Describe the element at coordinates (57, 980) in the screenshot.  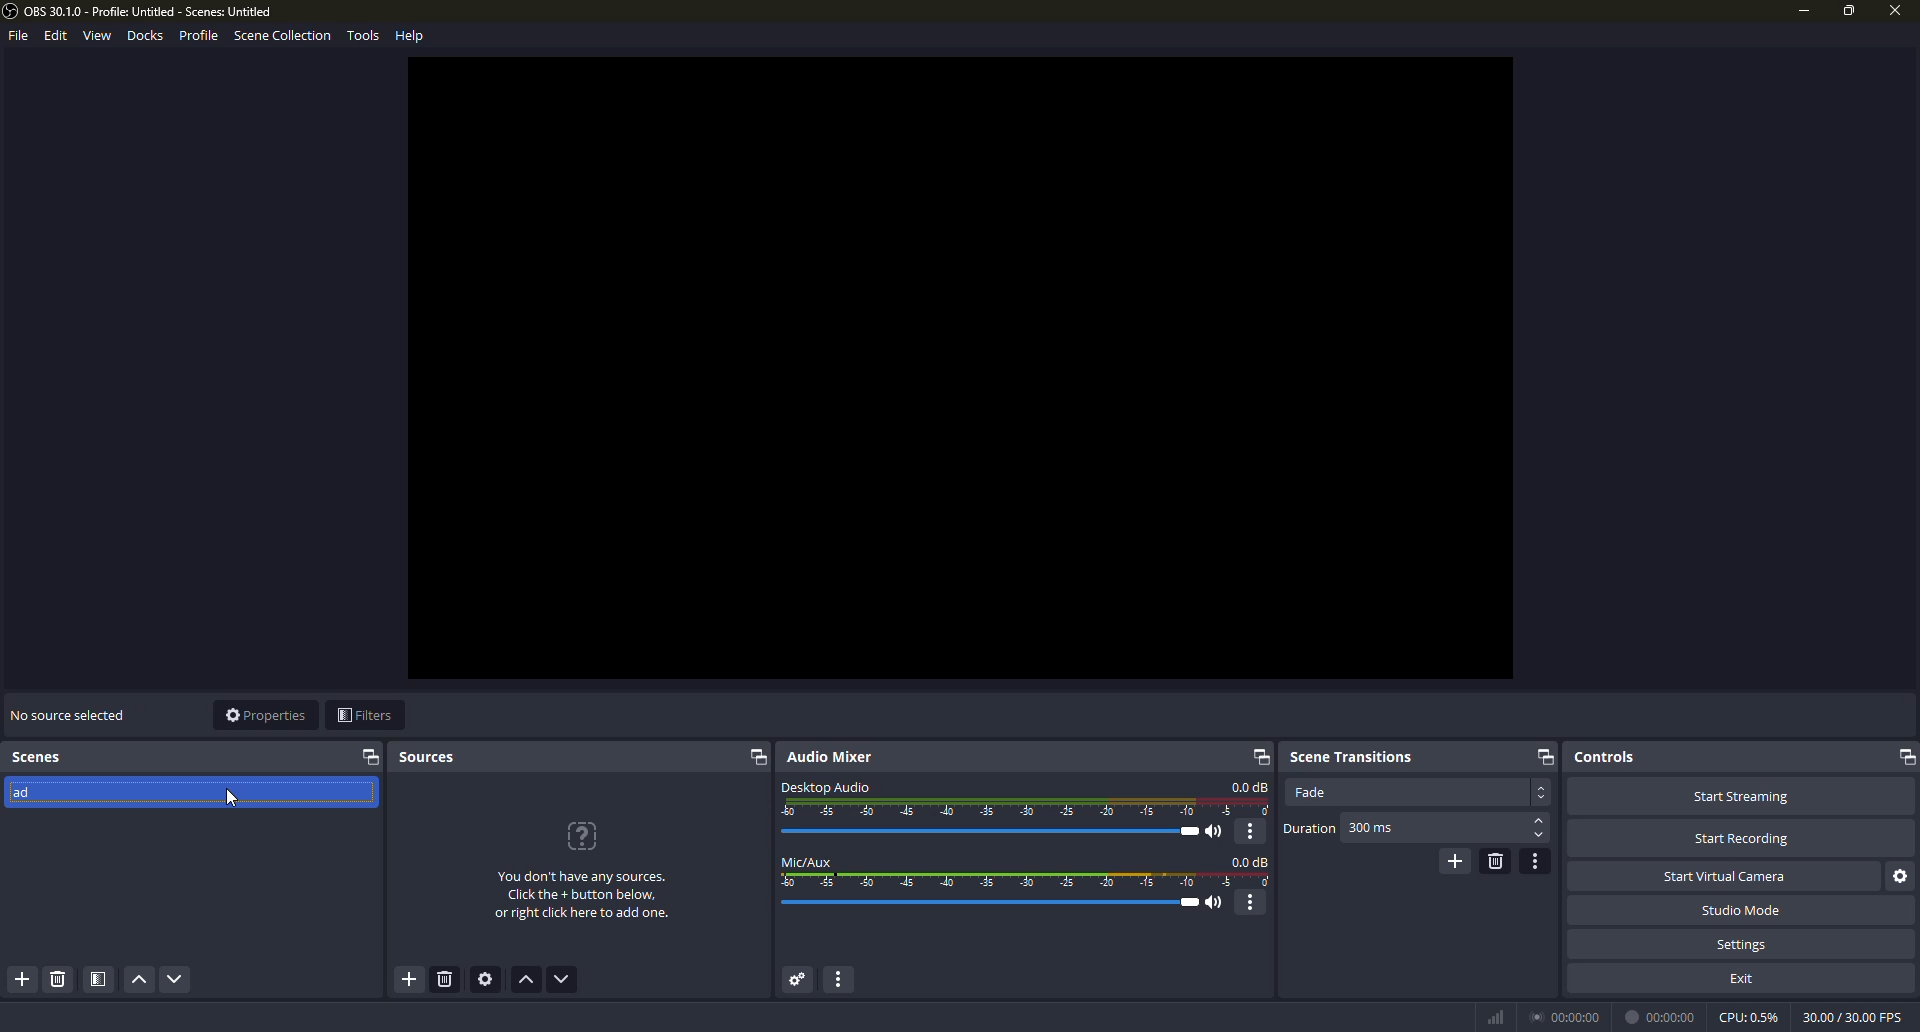
I see `remove selected scene` at that location.